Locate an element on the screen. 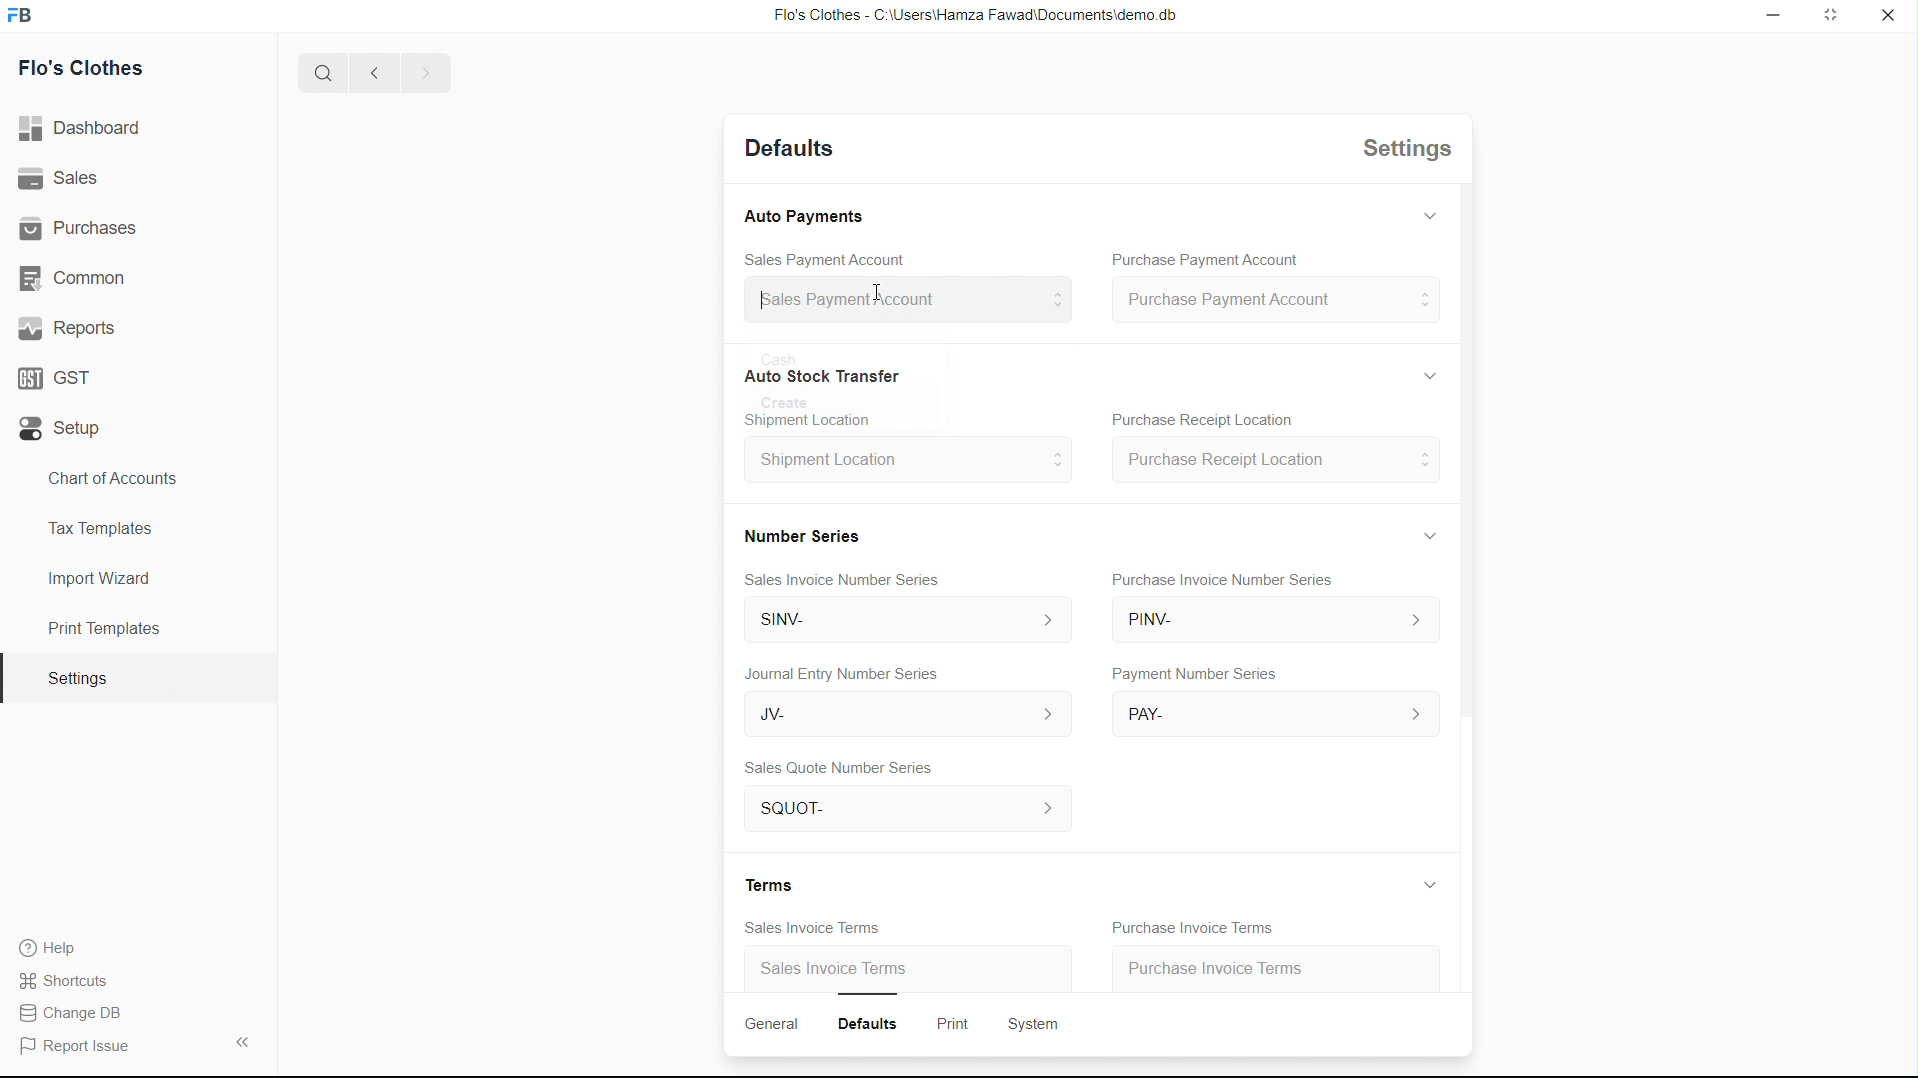  sales Payment Account is located at coordinates (901, 297).